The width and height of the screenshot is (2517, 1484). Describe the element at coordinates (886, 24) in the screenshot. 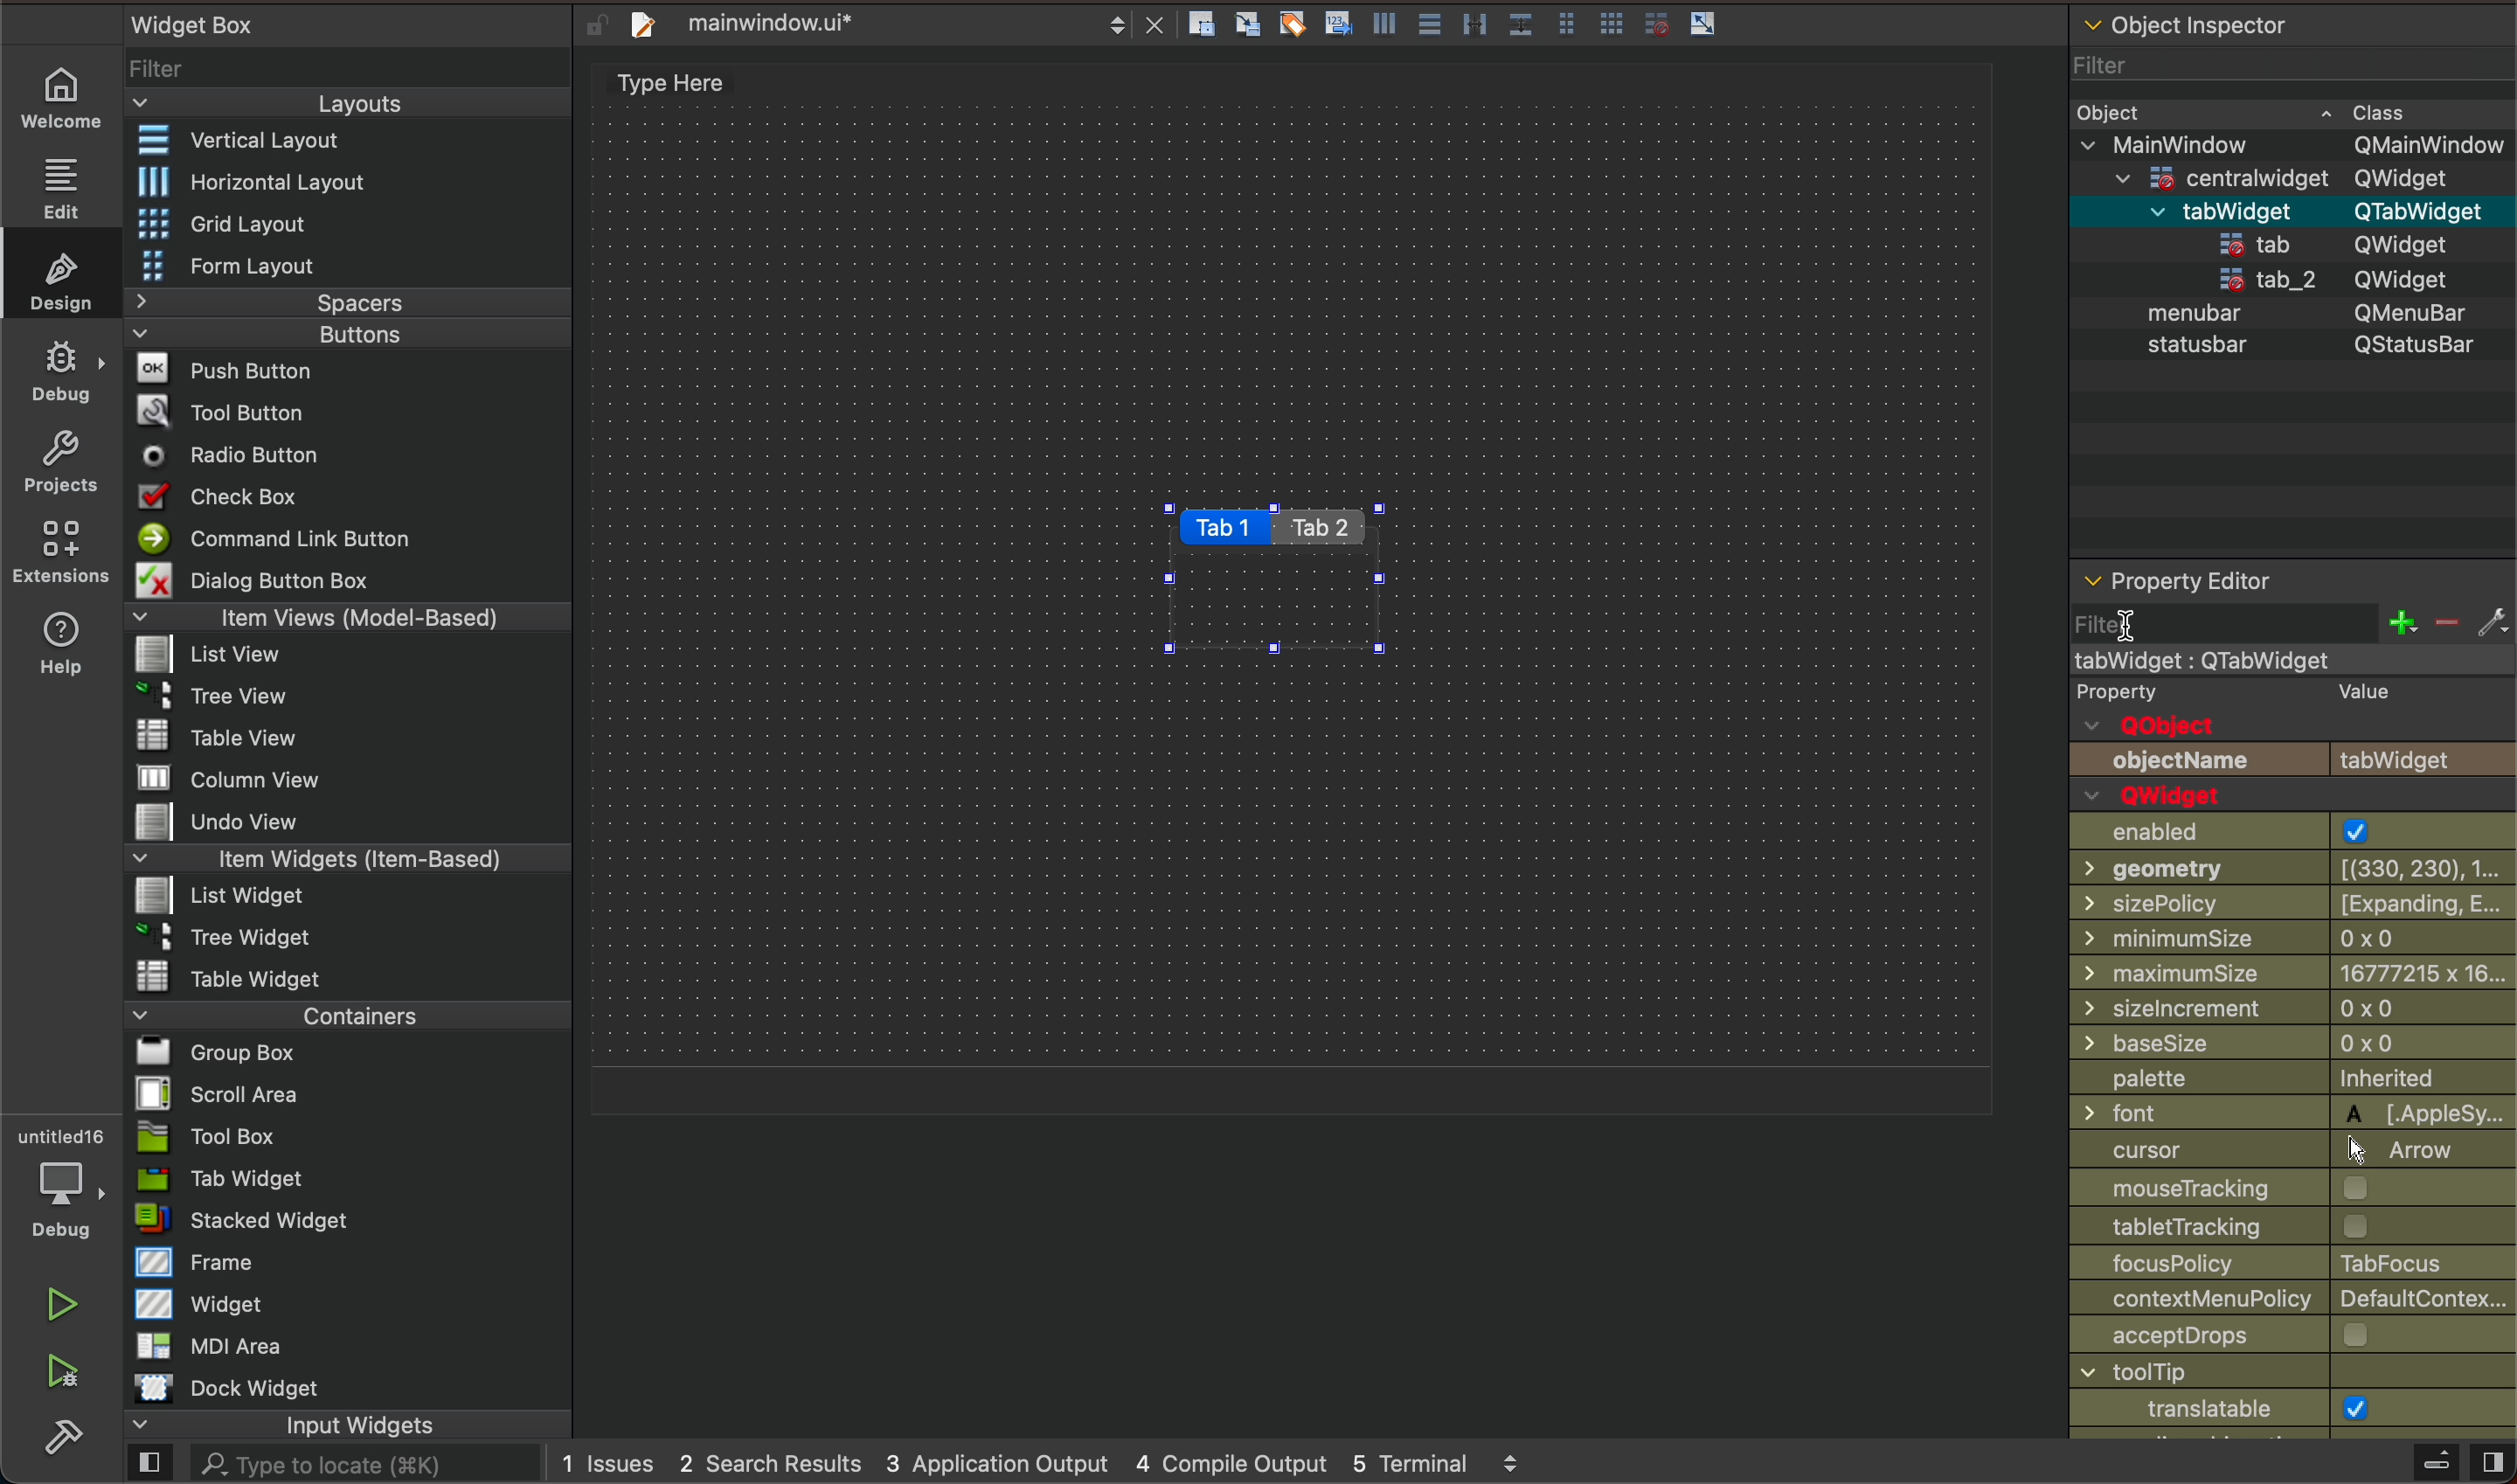

I see `file tab` at that location.